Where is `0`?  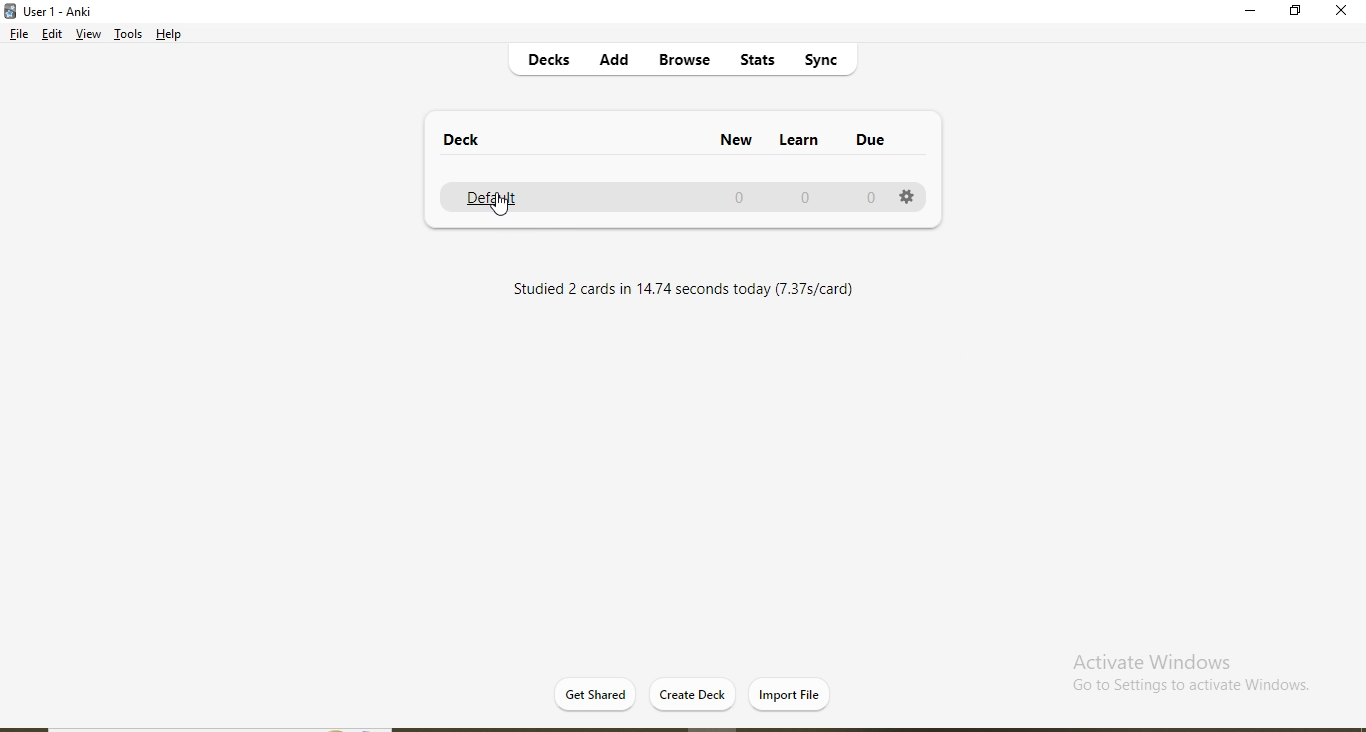
0 is located at coordinates (741, 198).